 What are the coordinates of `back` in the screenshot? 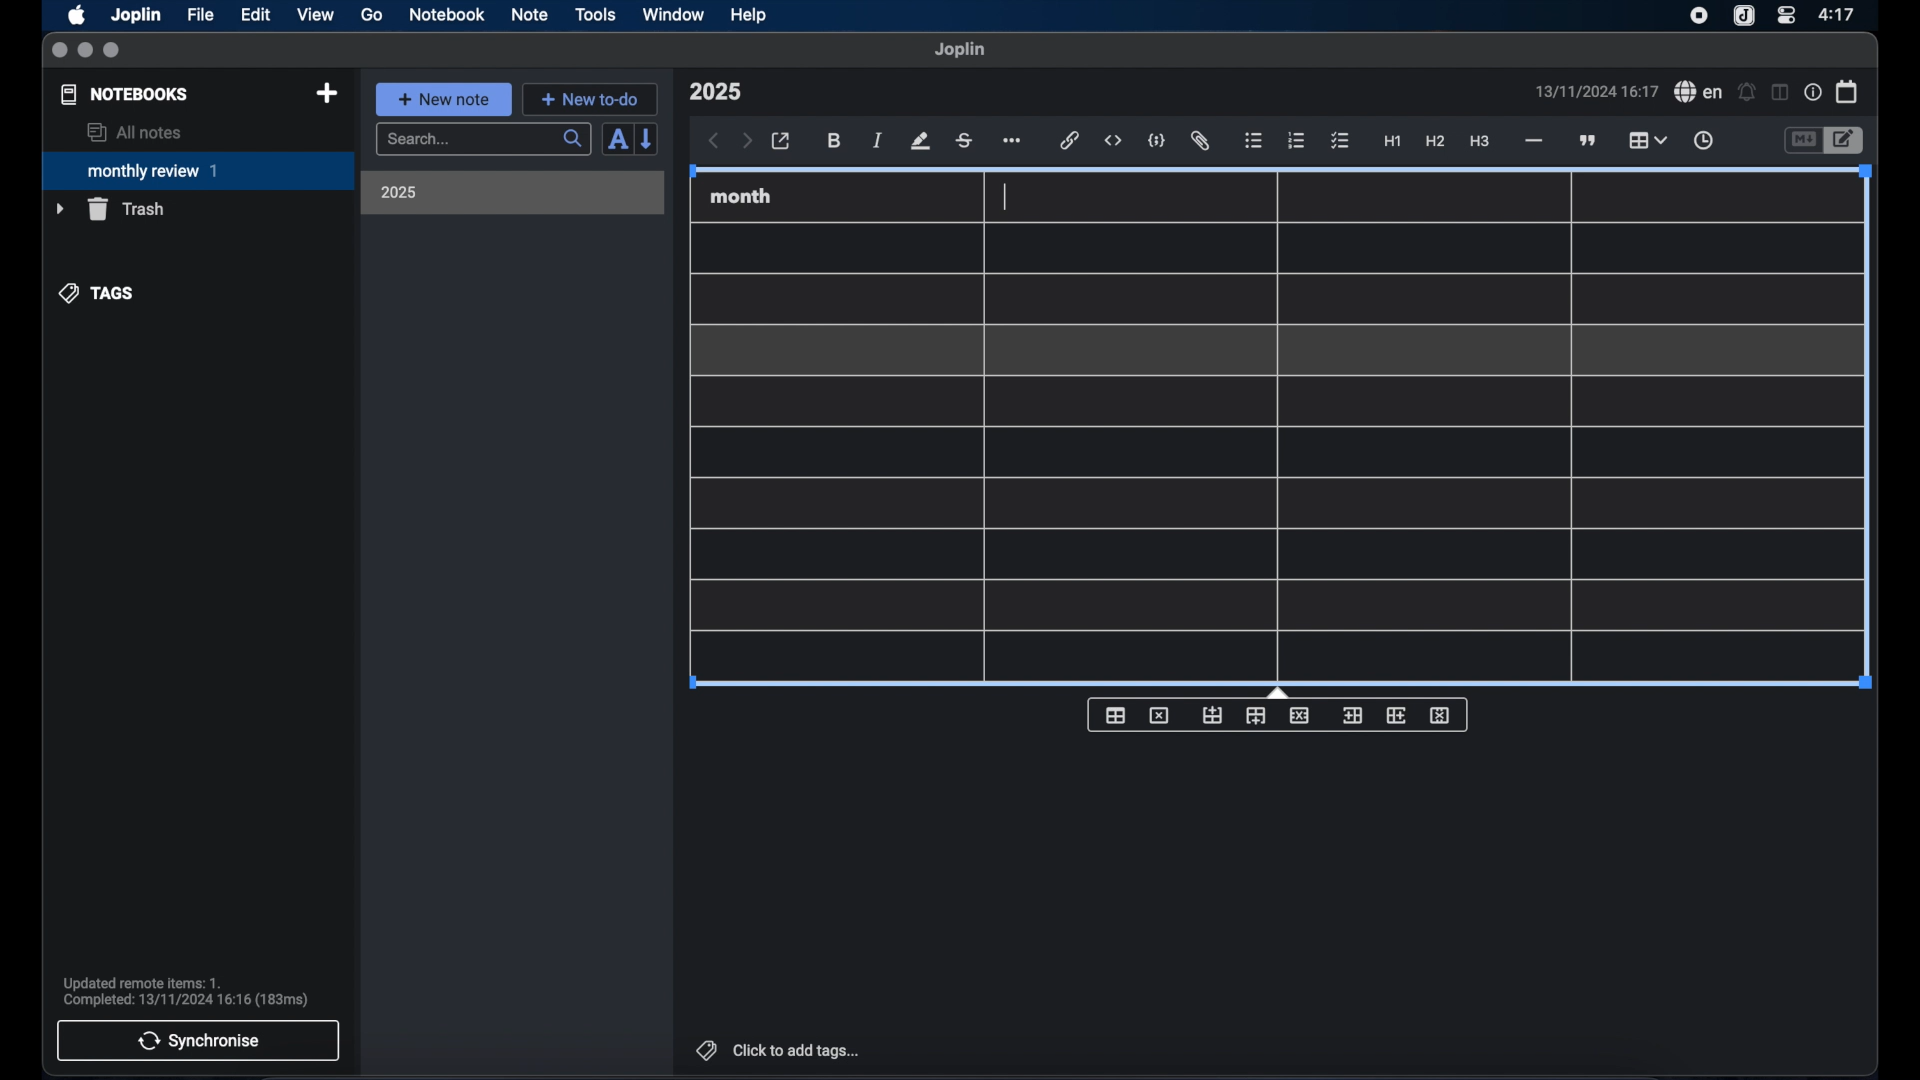 It's located at (714, 141).